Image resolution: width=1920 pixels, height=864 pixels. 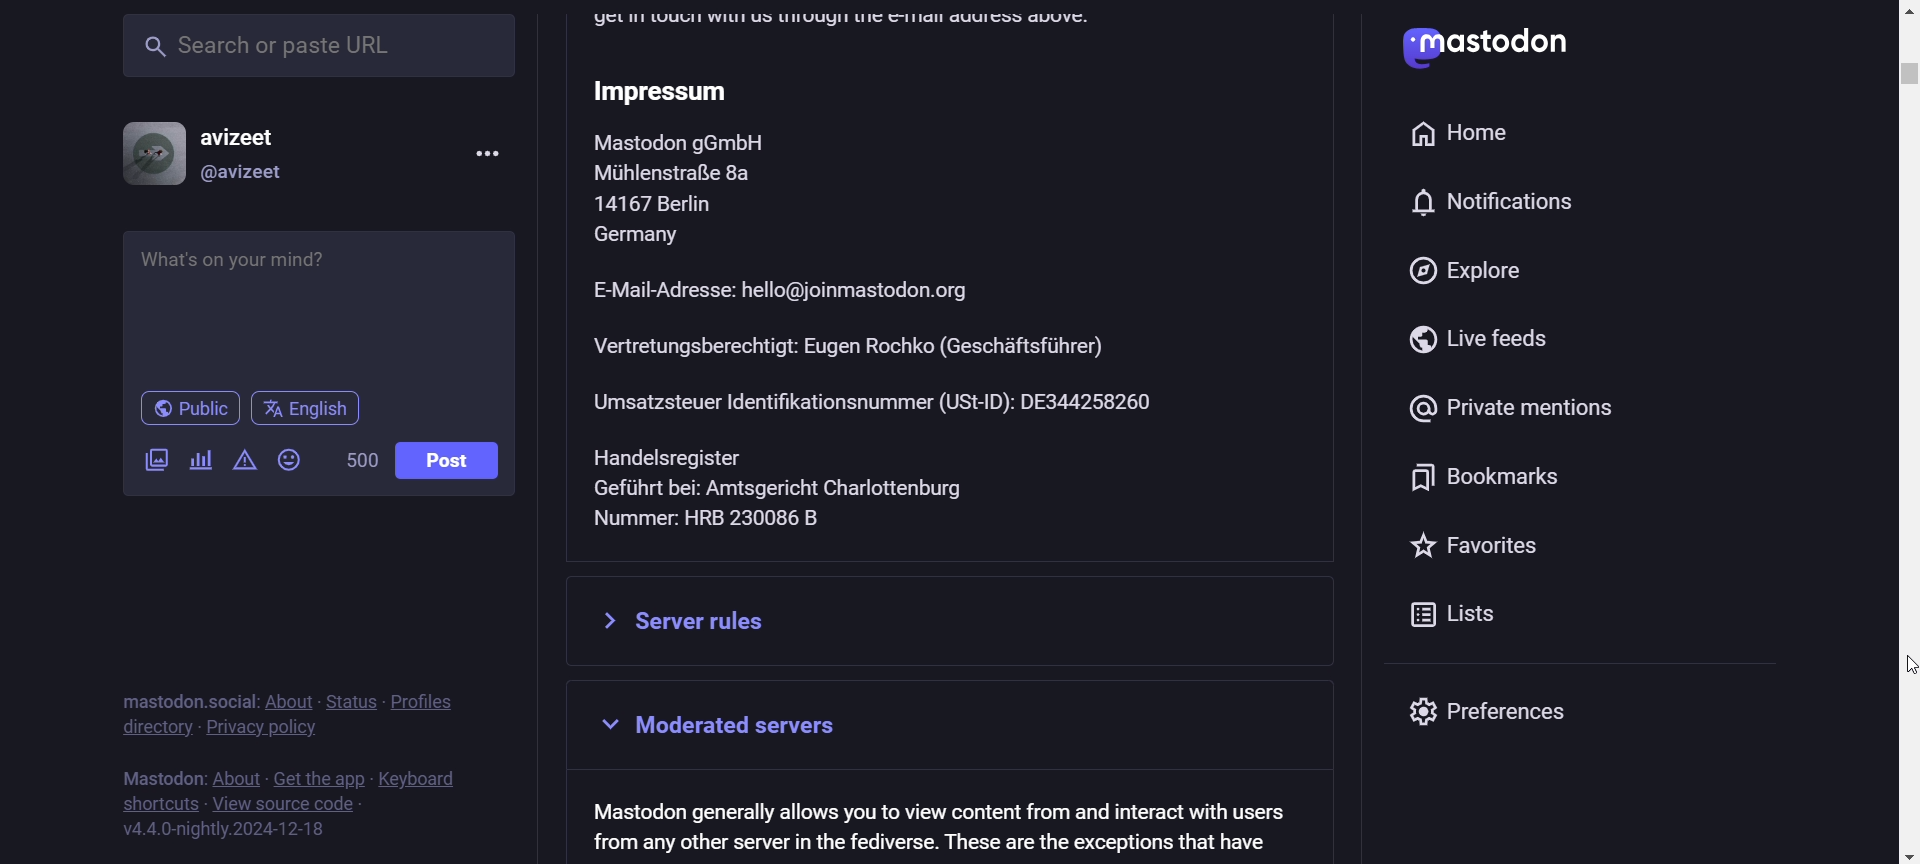 What do you see at coordinates (1456, 273) in the screenshot?
I see `explore` at bounding box center [1456, 273].